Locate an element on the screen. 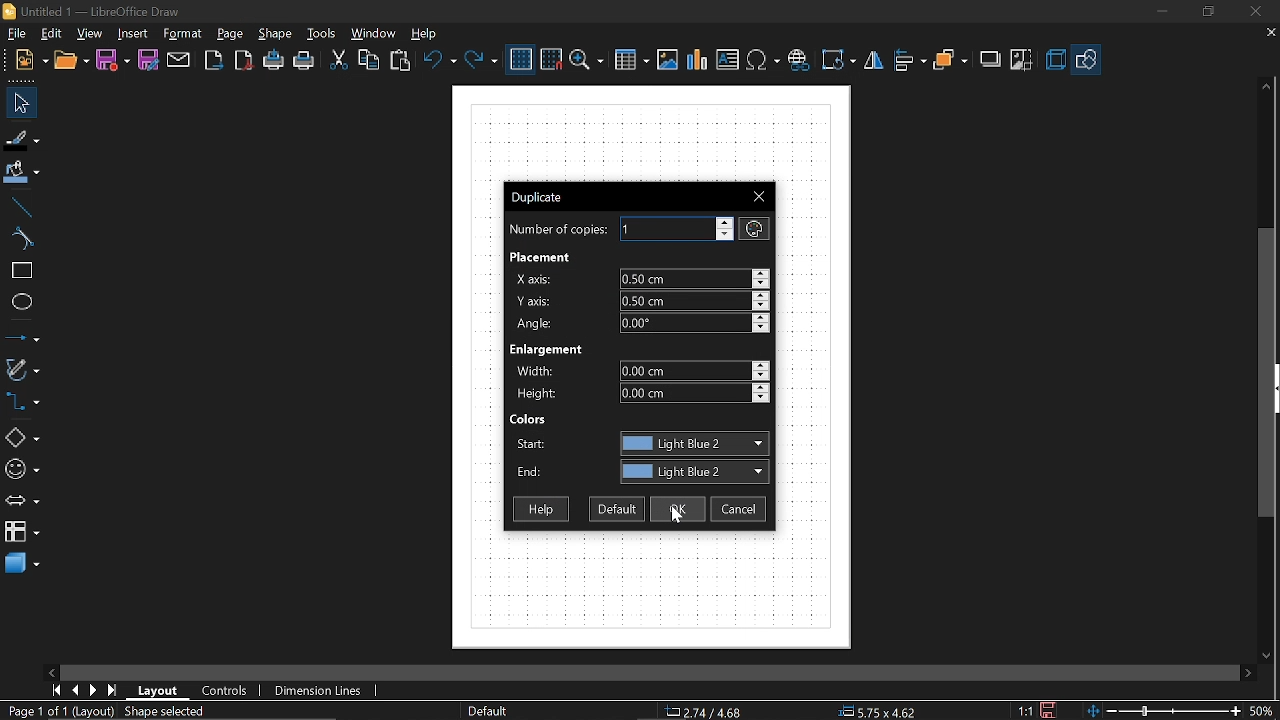 Image resolution: width=1280 pixels, height=720 pixels. End is located at coordinates (529, 475).